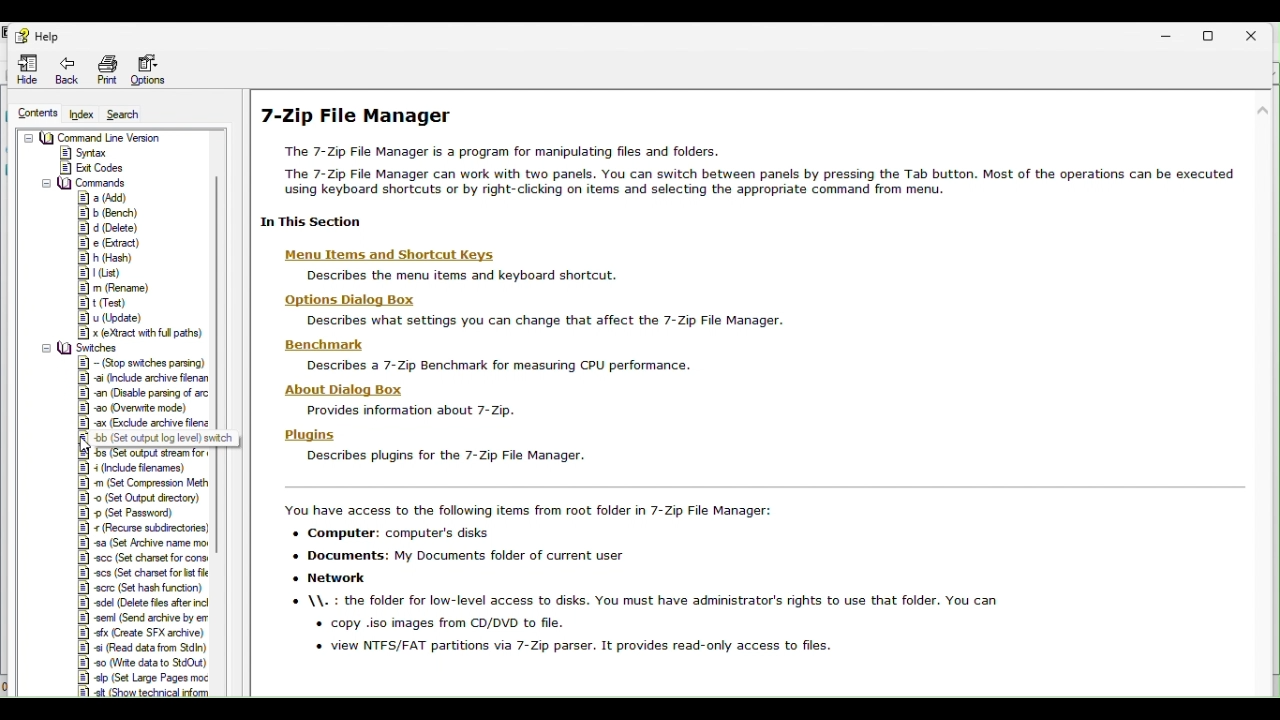 This screenshot has height=720, width=1280. I want to click on content, so click(32, 113).